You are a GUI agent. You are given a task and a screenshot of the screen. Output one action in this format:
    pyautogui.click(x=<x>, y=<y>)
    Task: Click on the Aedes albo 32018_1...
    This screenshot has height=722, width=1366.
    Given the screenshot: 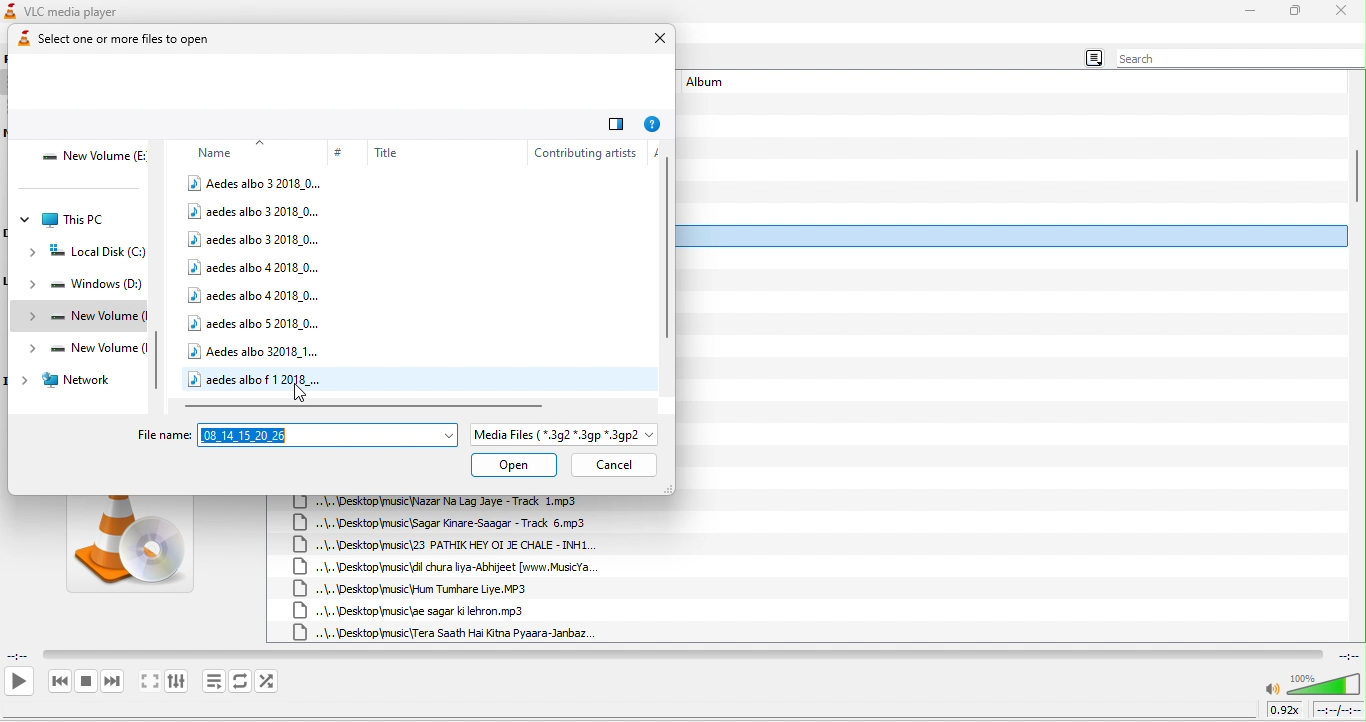 What is the action you would take?
    pyautogui.click(x=256, y=349)
    